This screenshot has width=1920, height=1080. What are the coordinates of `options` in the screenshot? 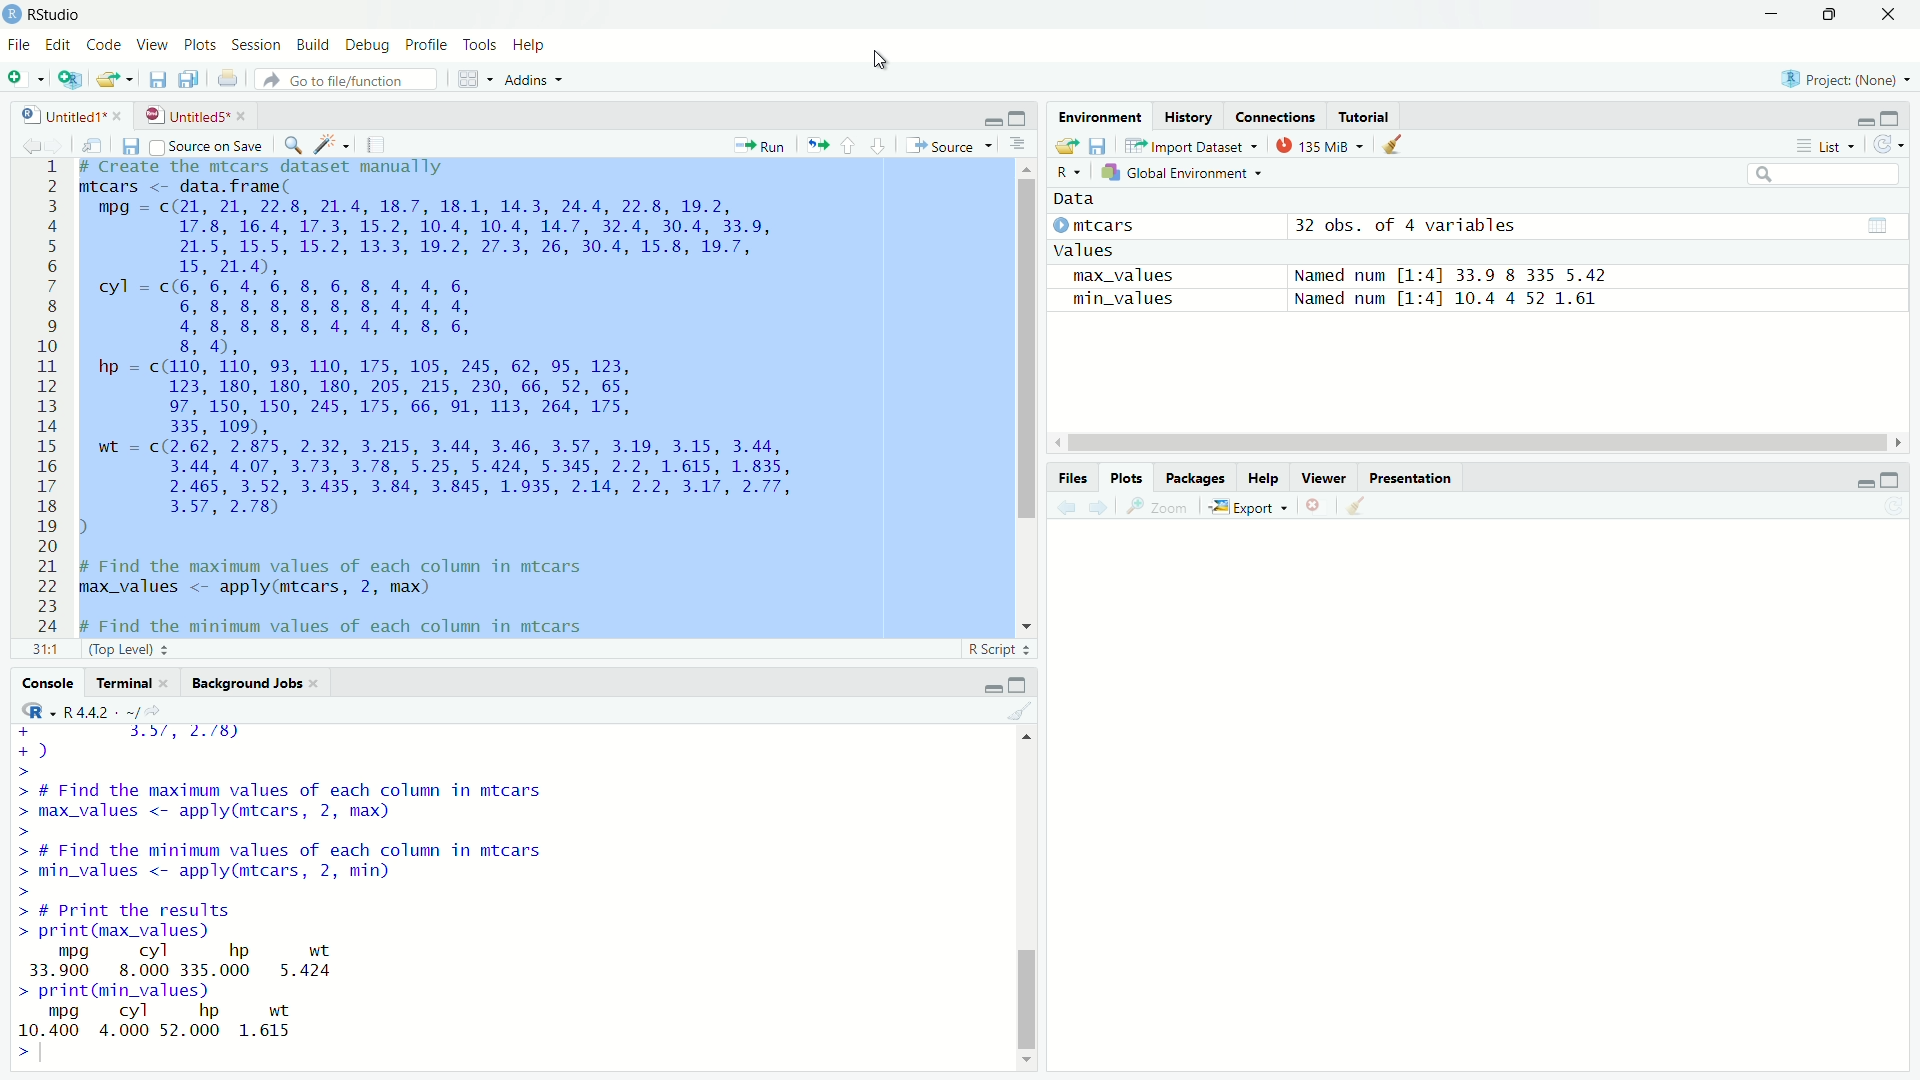 It's located at (1017, 145).